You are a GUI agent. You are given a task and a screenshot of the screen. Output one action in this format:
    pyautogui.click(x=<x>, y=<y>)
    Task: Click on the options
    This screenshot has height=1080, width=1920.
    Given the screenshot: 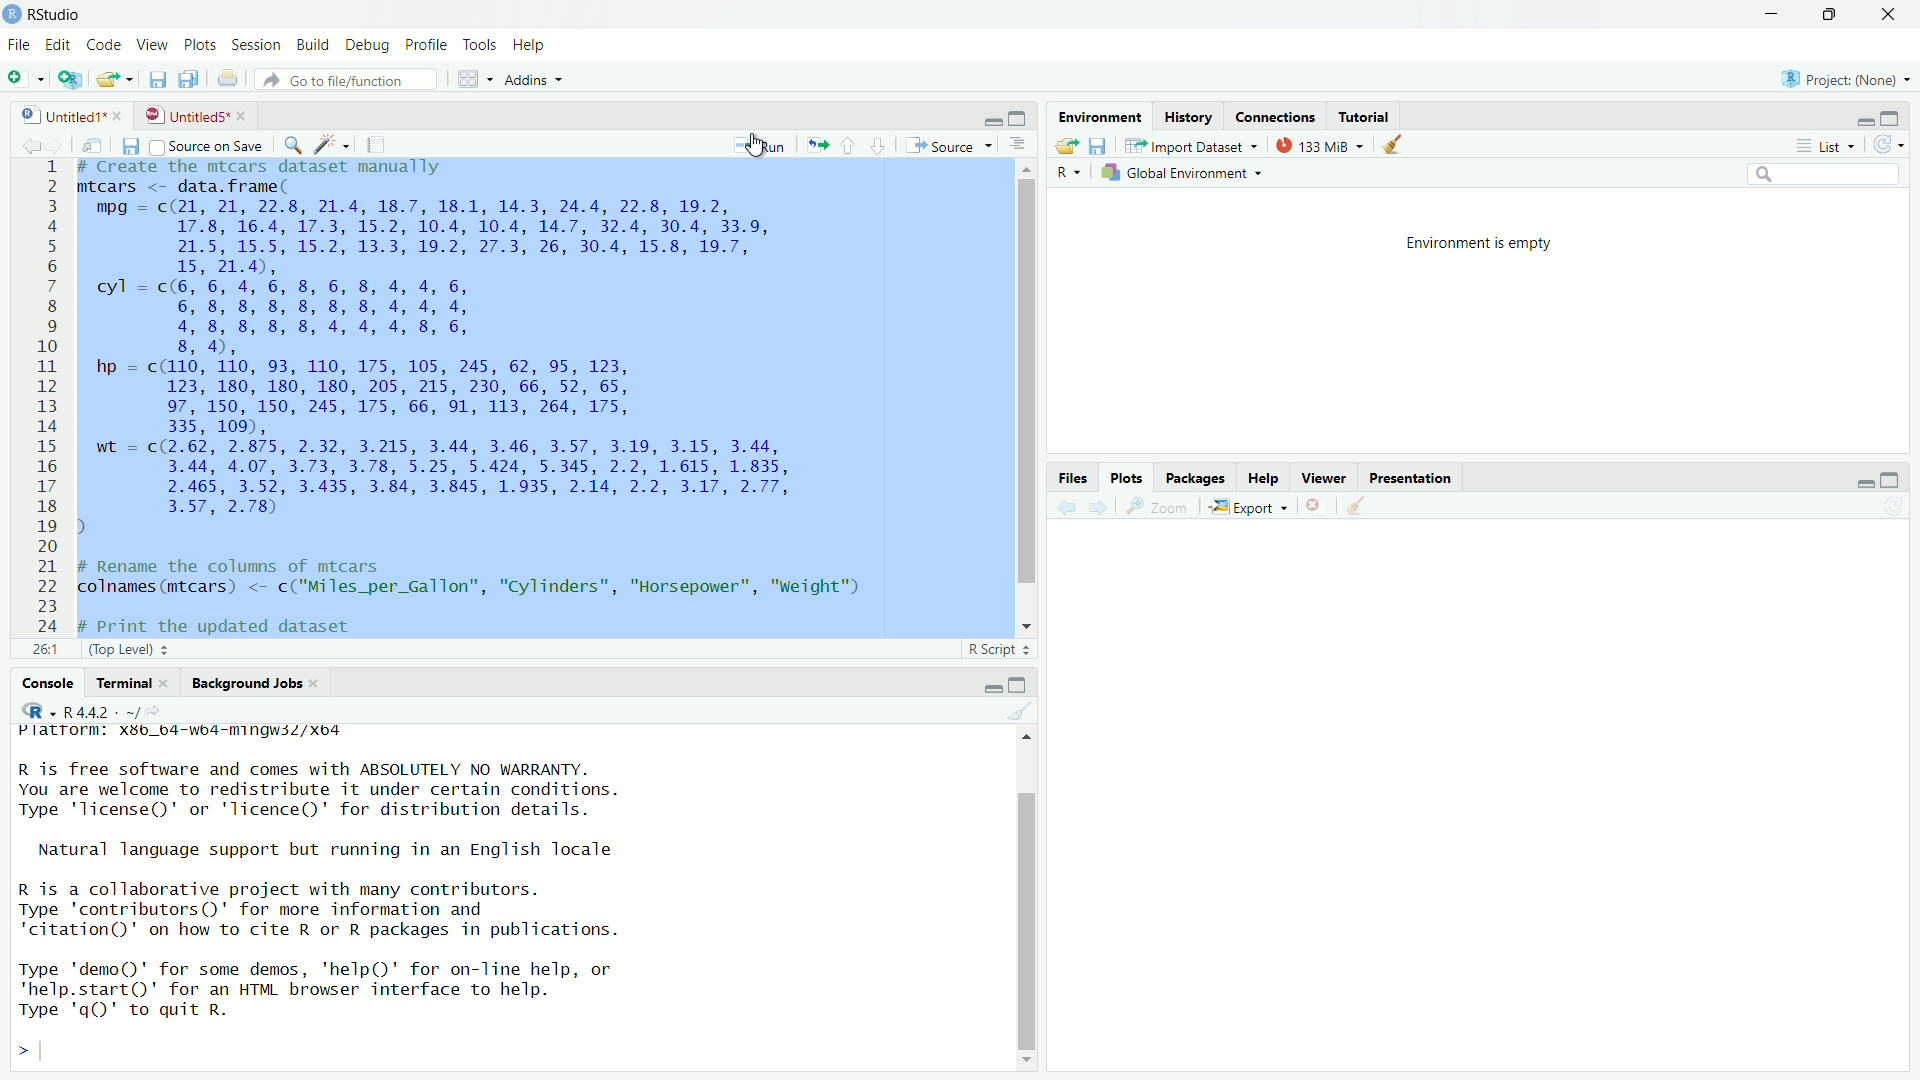 What is the action you would take?
    pyautogui.click(x=1022, y=145)
    